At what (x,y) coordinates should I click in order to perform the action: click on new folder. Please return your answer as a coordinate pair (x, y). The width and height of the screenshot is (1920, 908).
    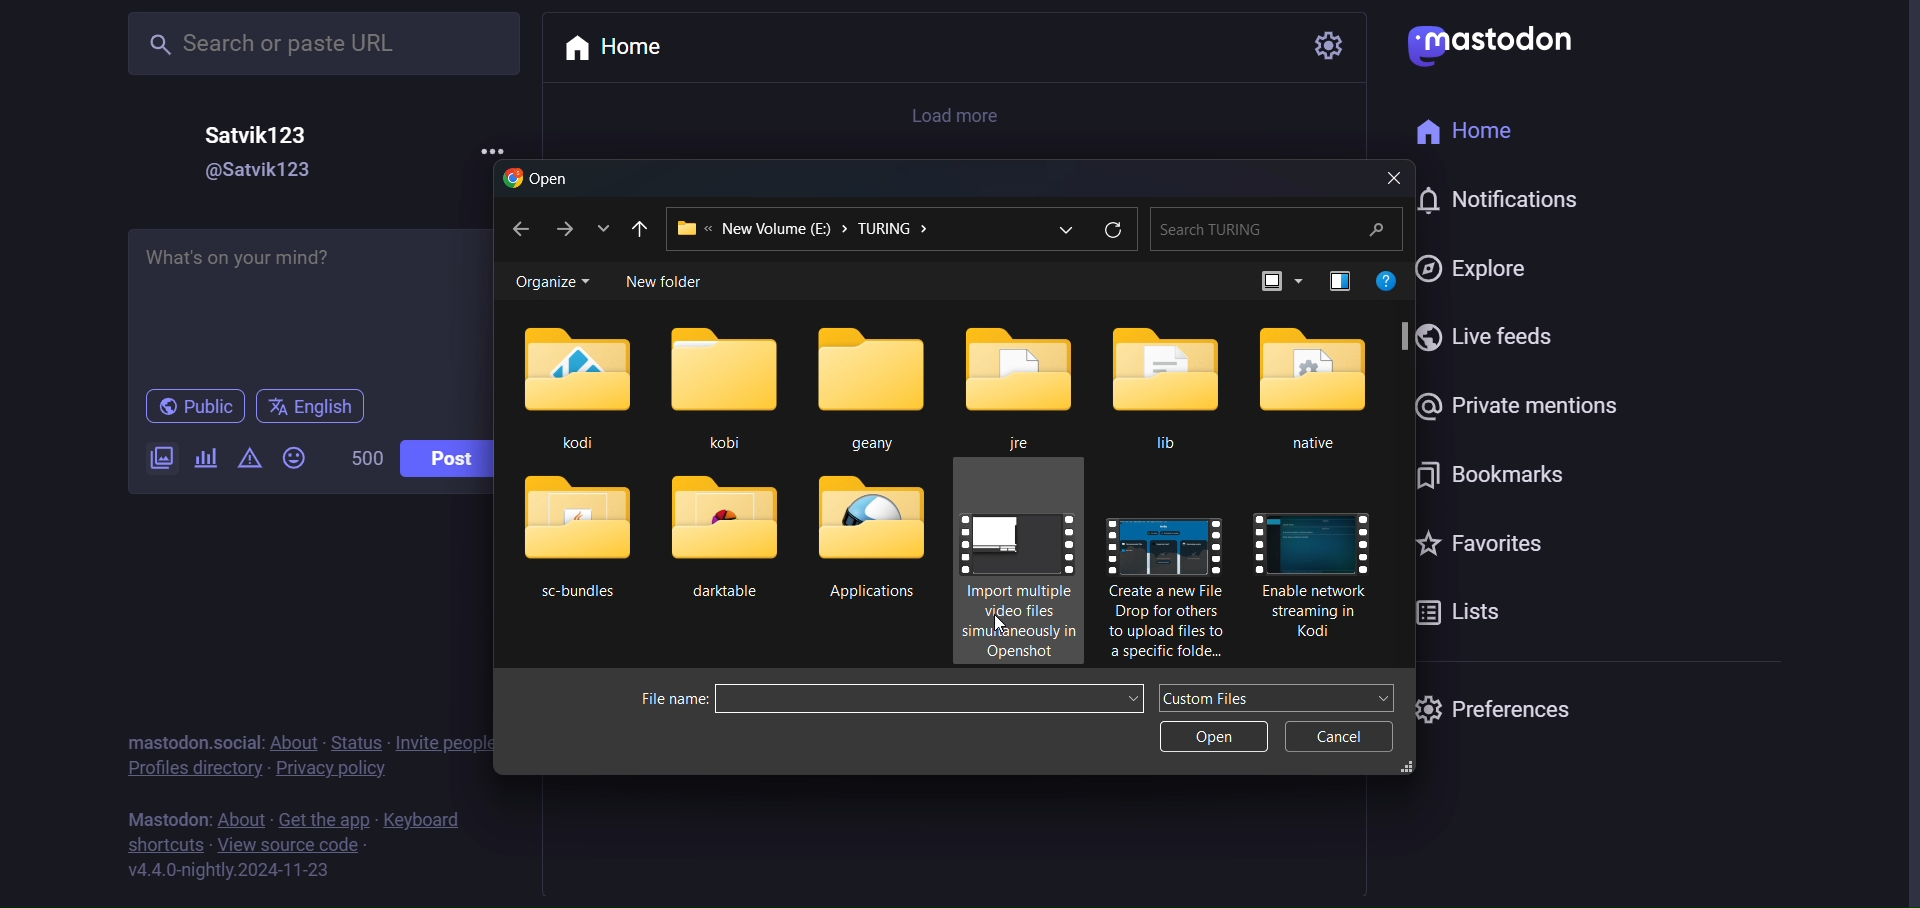
    Looking at the image, I should click on (672, 283).